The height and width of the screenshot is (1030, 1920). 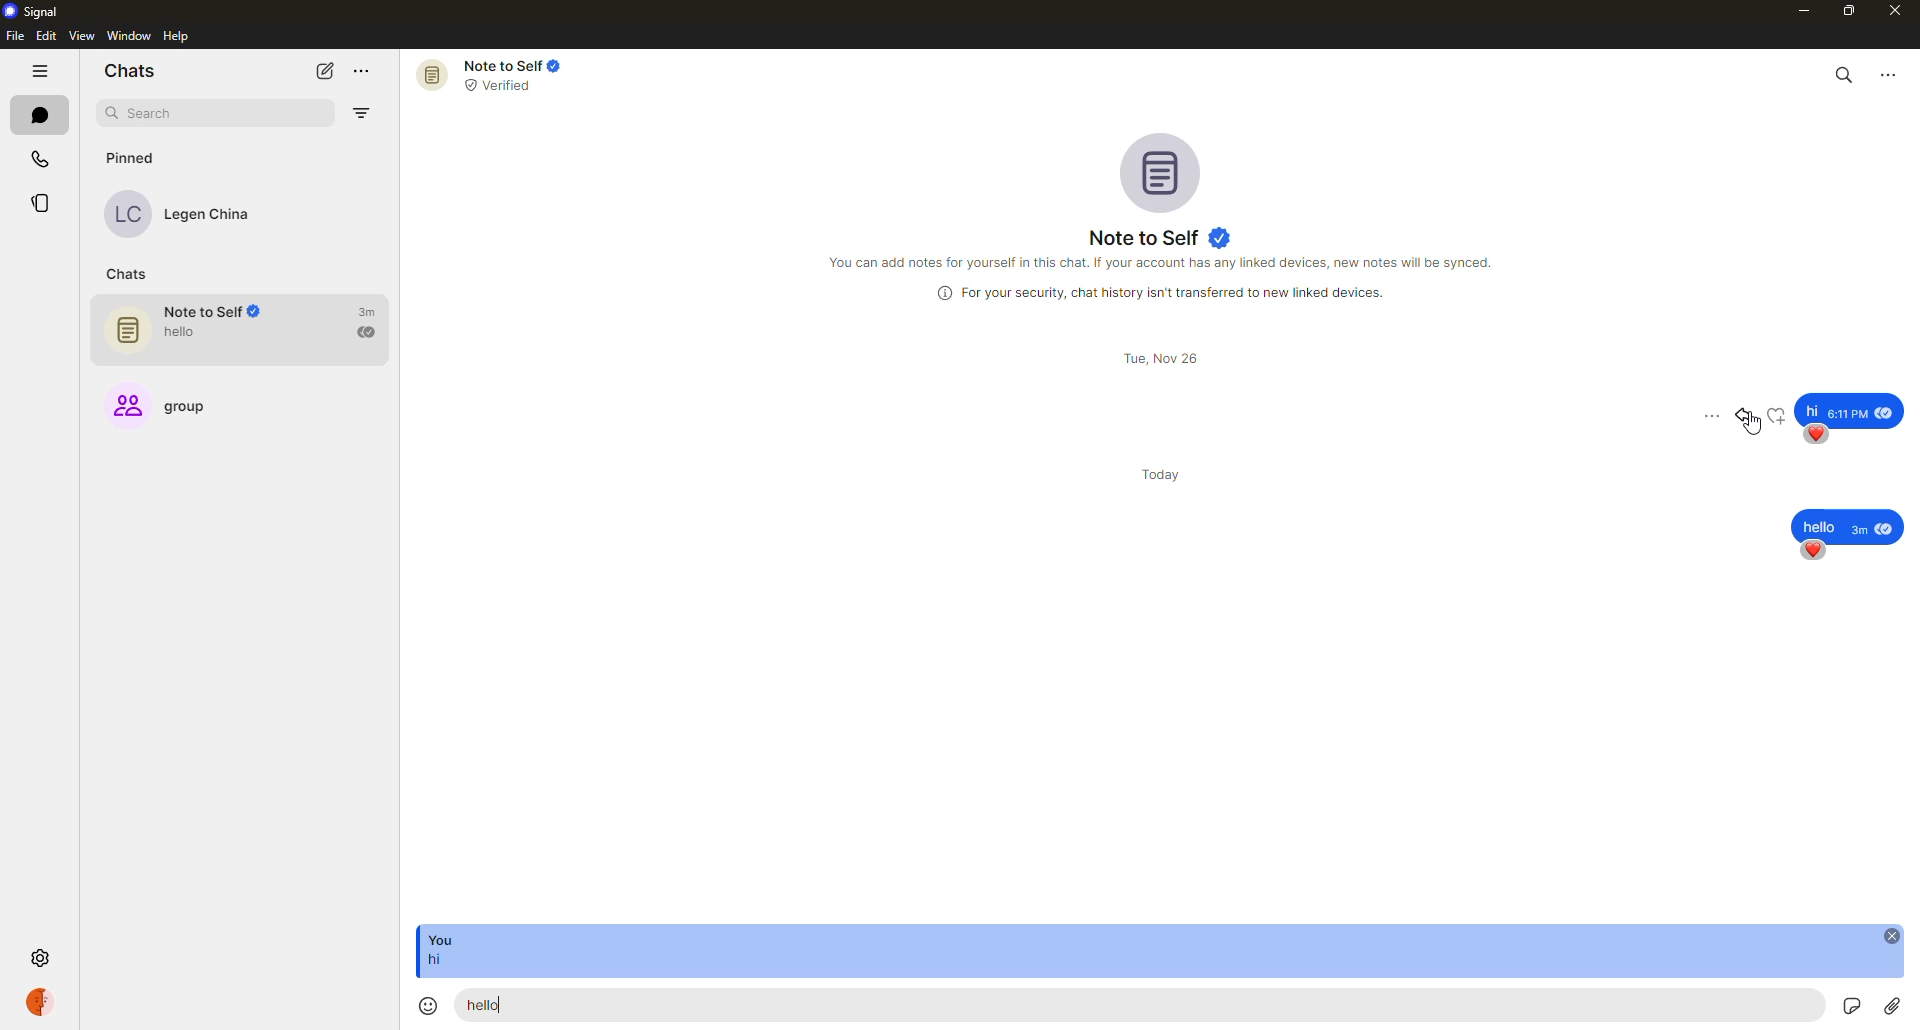 I want to click on more, so click(x=1710, y=415).